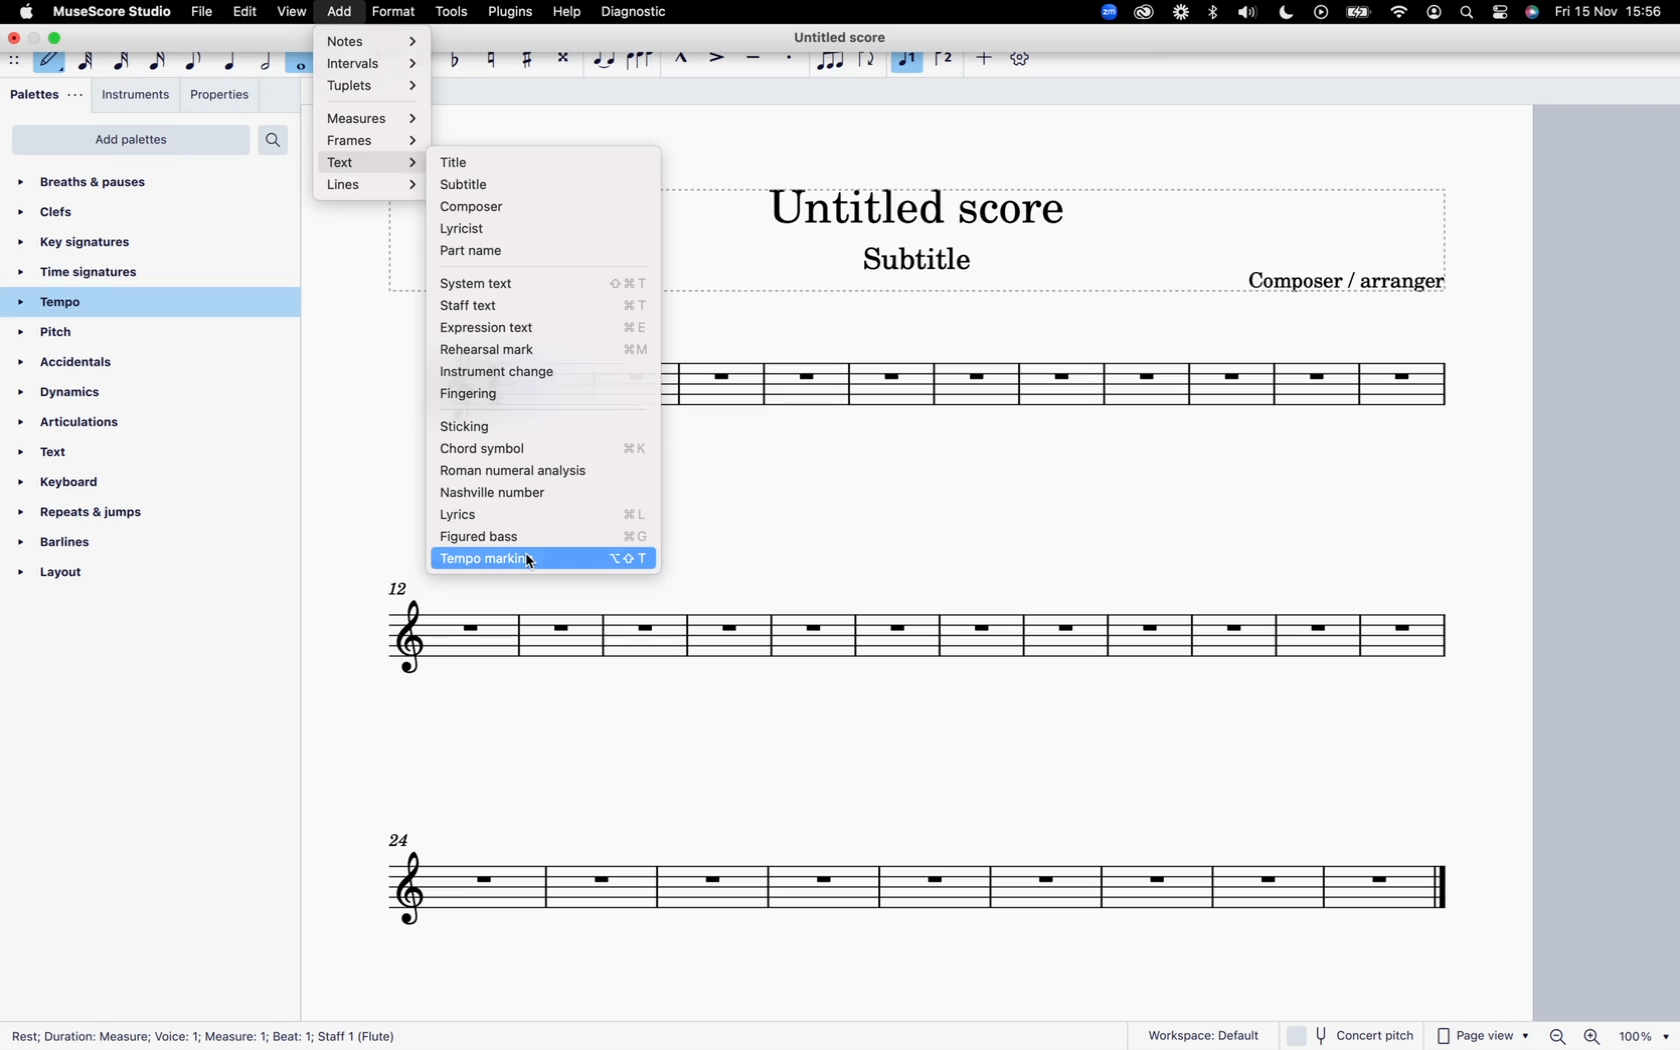 The width and height of the screenshot is (1680, 1050). I want to click on score, so click(925, 649).